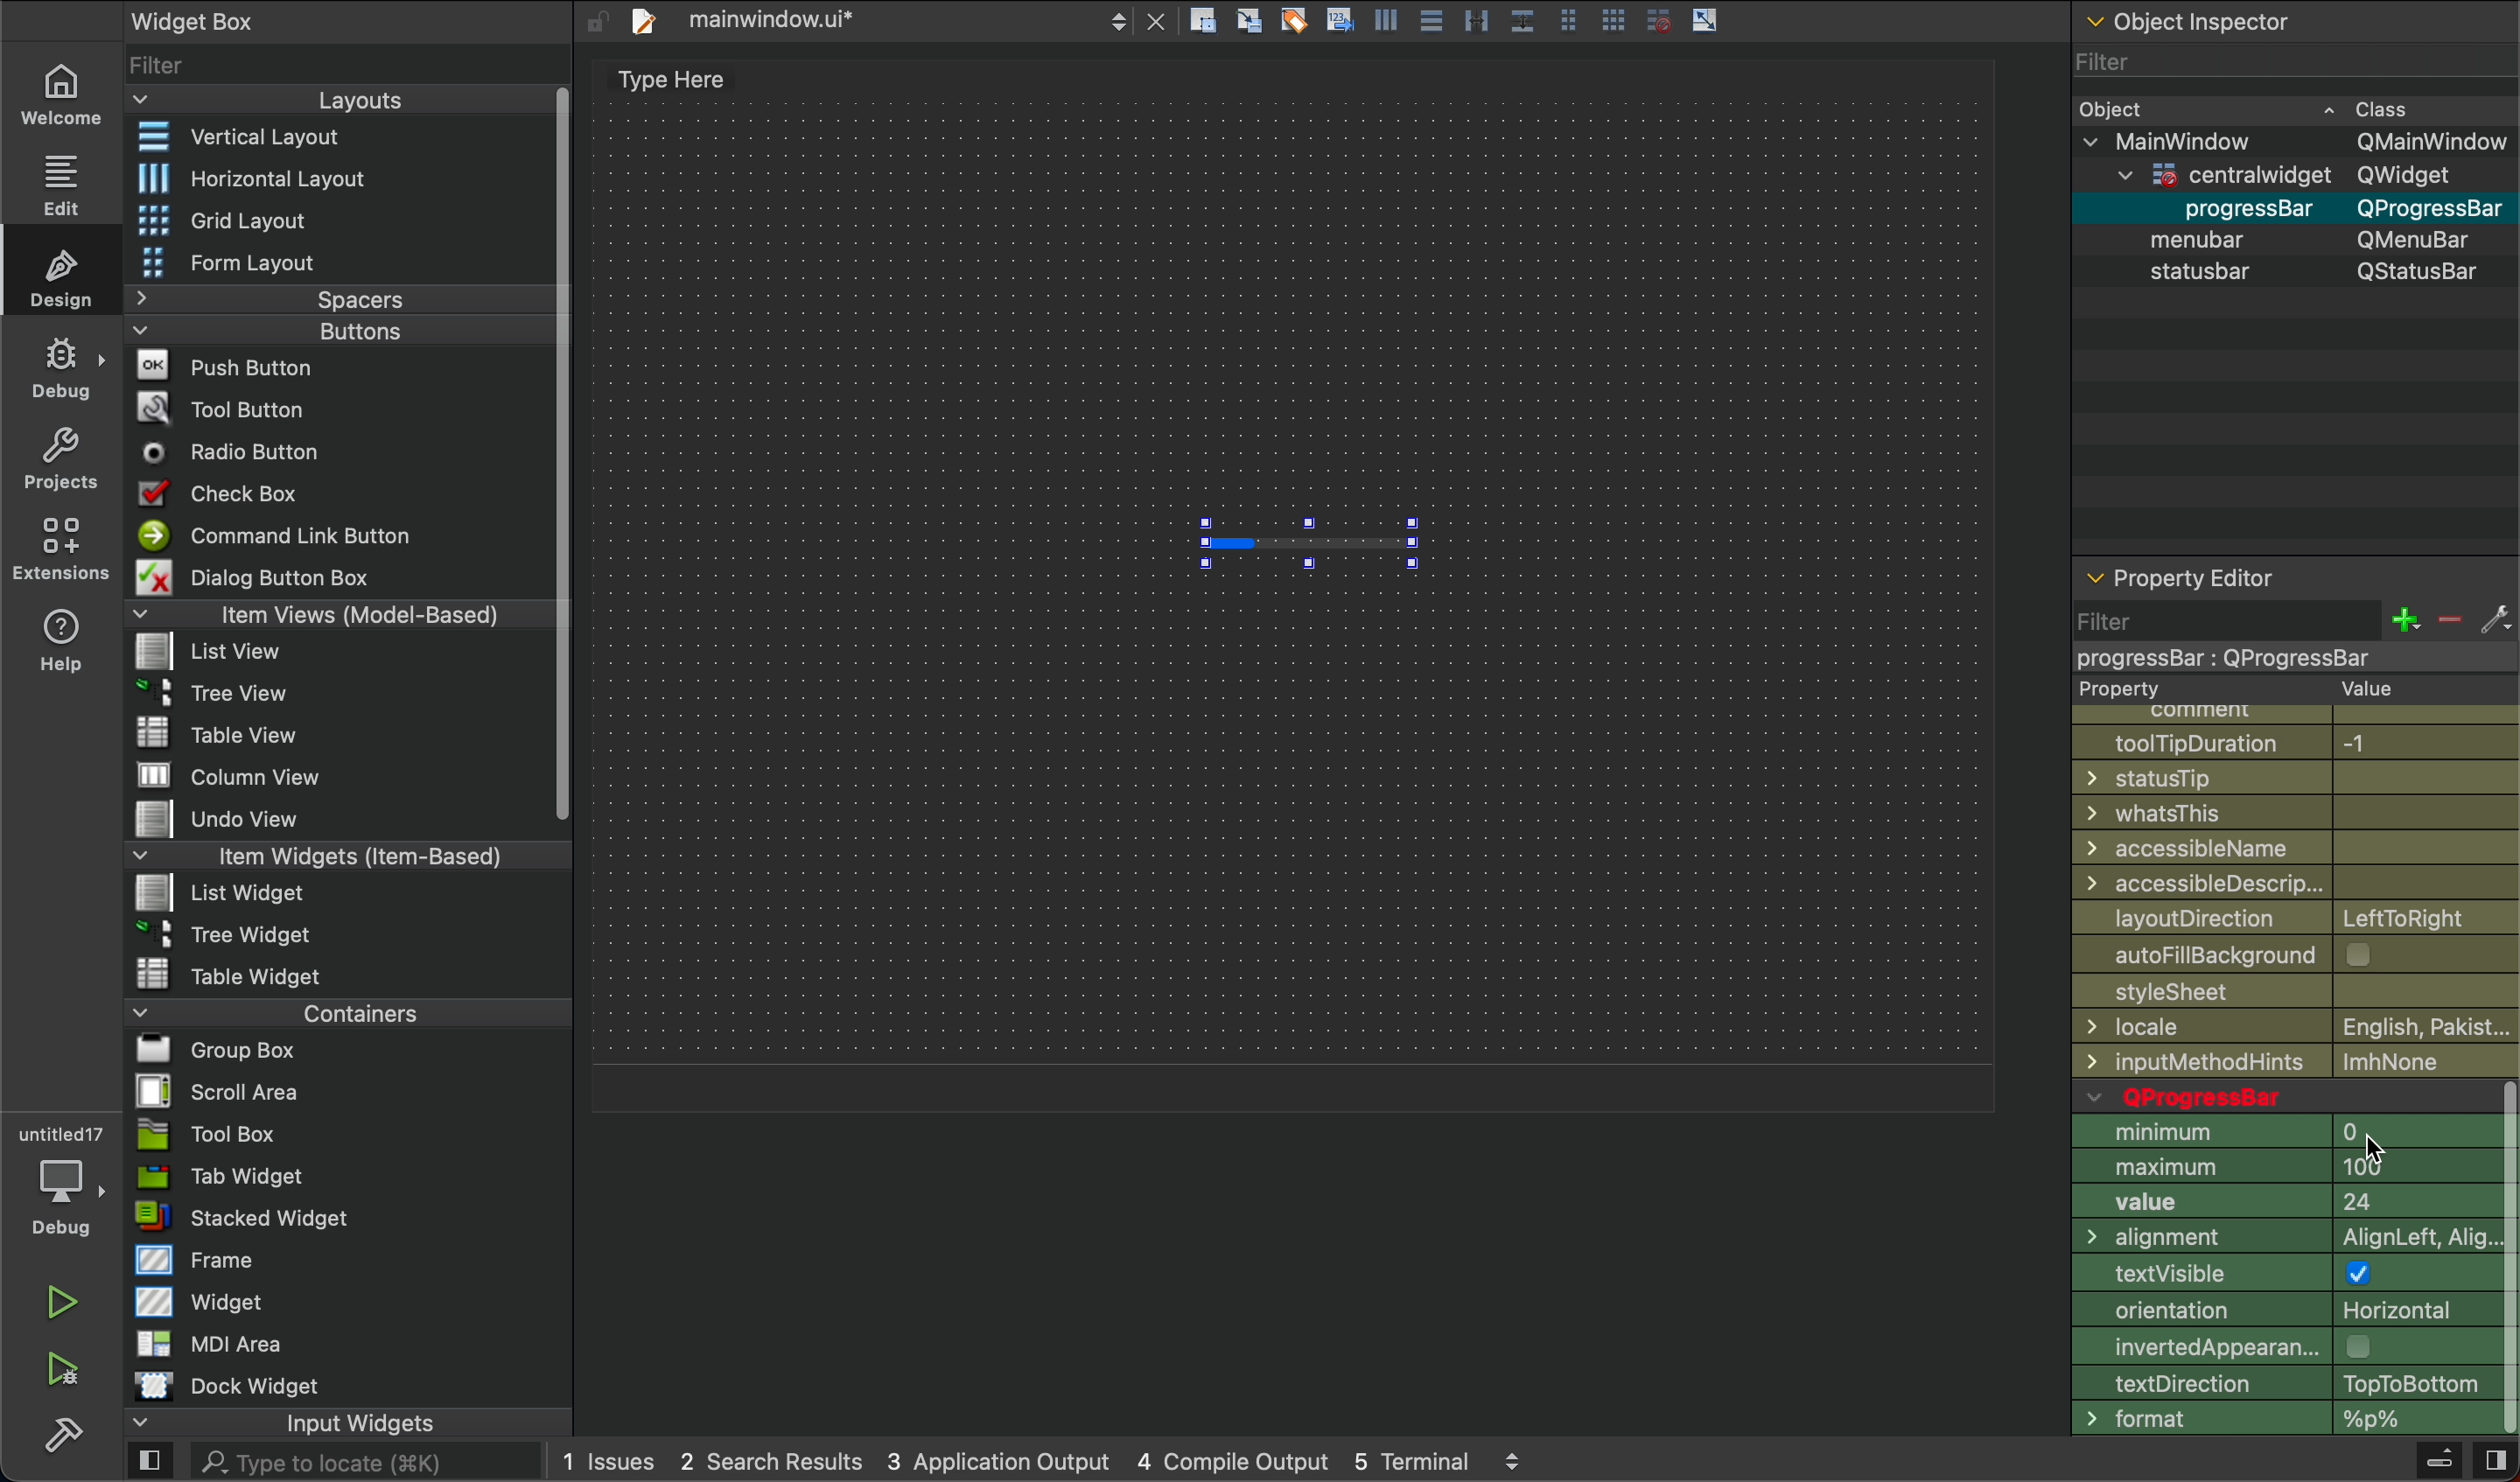  Describe the element at coordinates (364, 1463) in the screenshot. I see `search here` at that location.